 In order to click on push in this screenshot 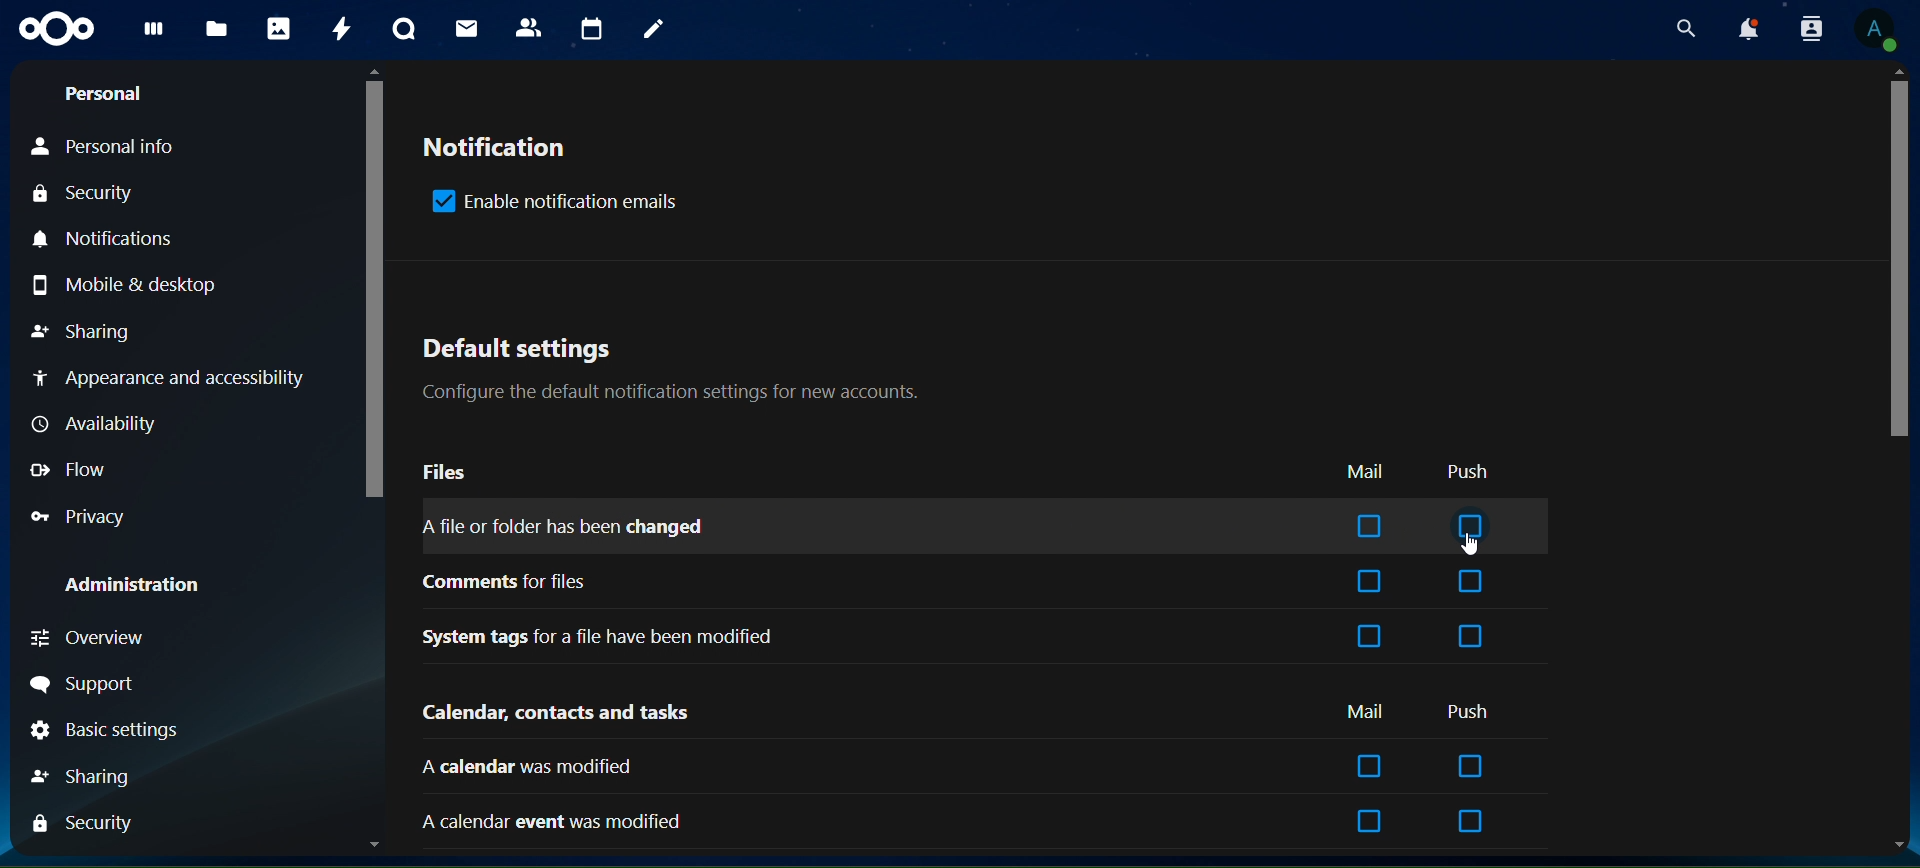, I will do `click(1469, 710)`.